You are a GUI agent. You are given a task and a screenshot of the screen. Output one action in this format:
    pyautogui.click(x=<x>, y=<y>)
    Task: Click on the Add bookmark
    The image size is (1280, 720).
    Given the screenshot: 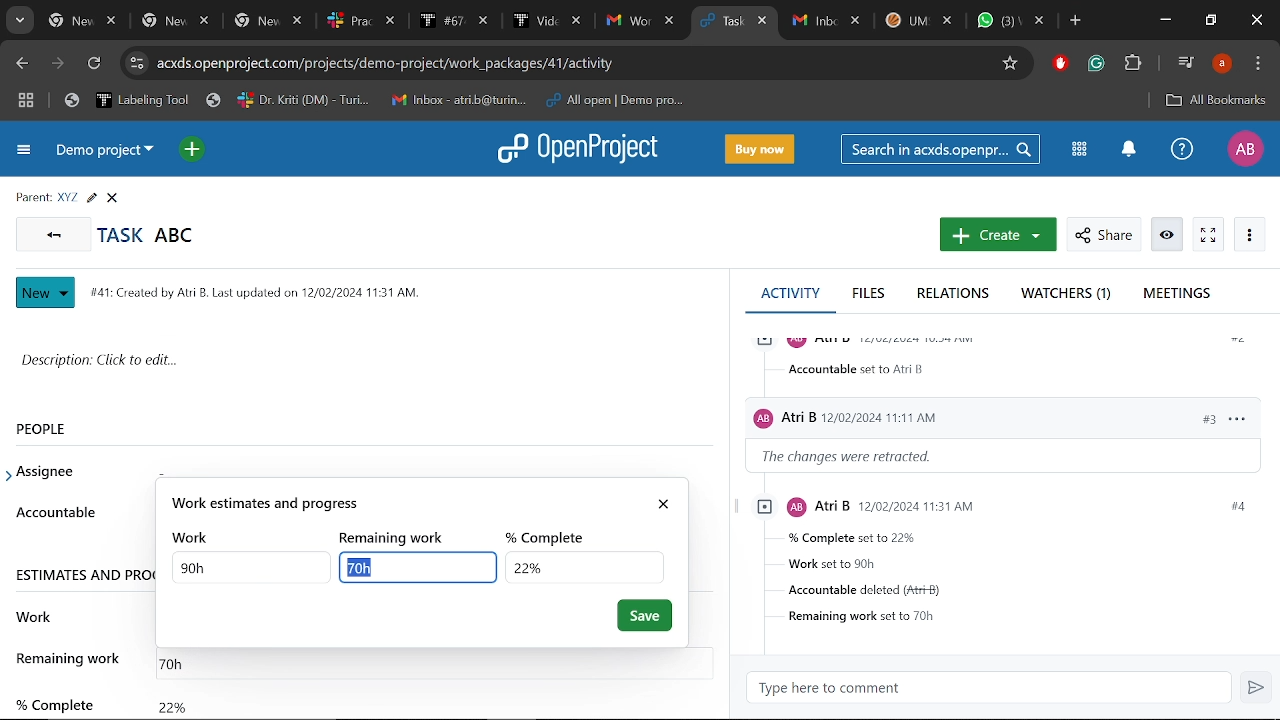 What is the action you would take?
    pyautogui.click(x=1215, y=100)
    